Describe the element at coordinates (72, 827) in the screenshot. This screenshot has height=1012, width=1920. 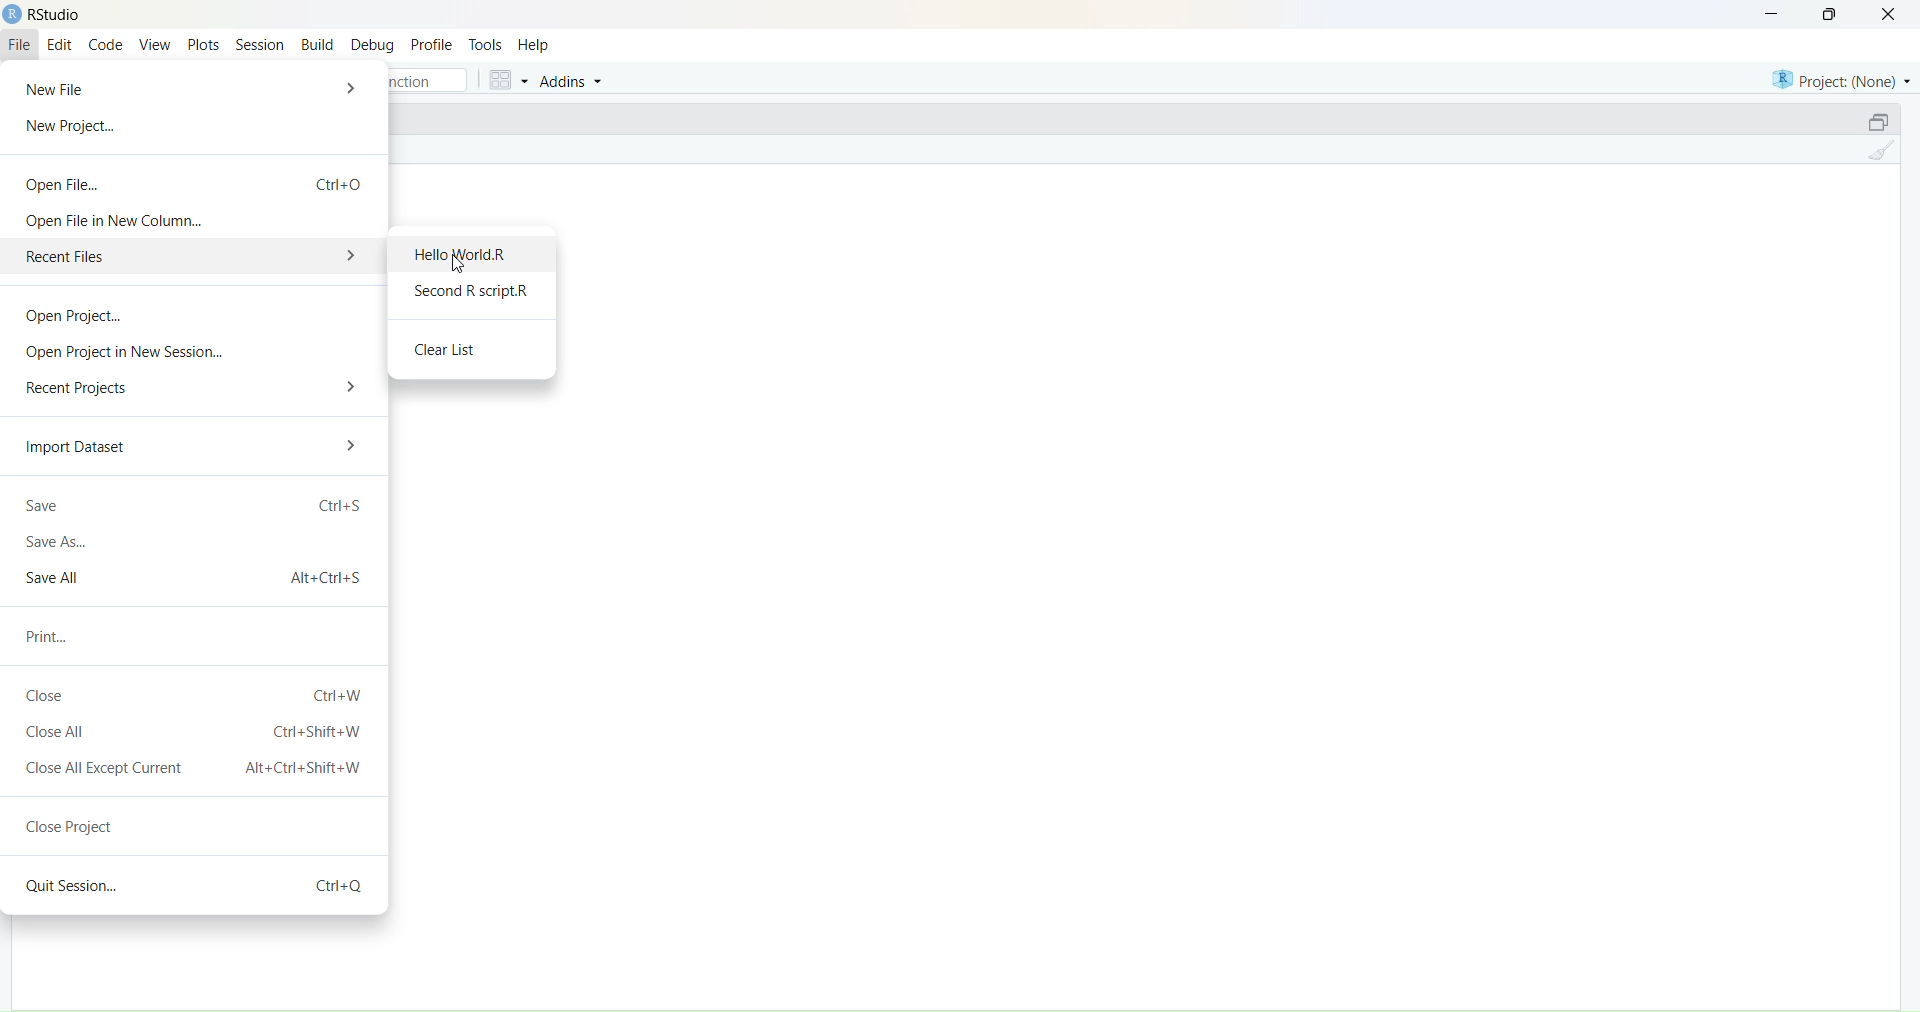
I see `Close Project` at that location.